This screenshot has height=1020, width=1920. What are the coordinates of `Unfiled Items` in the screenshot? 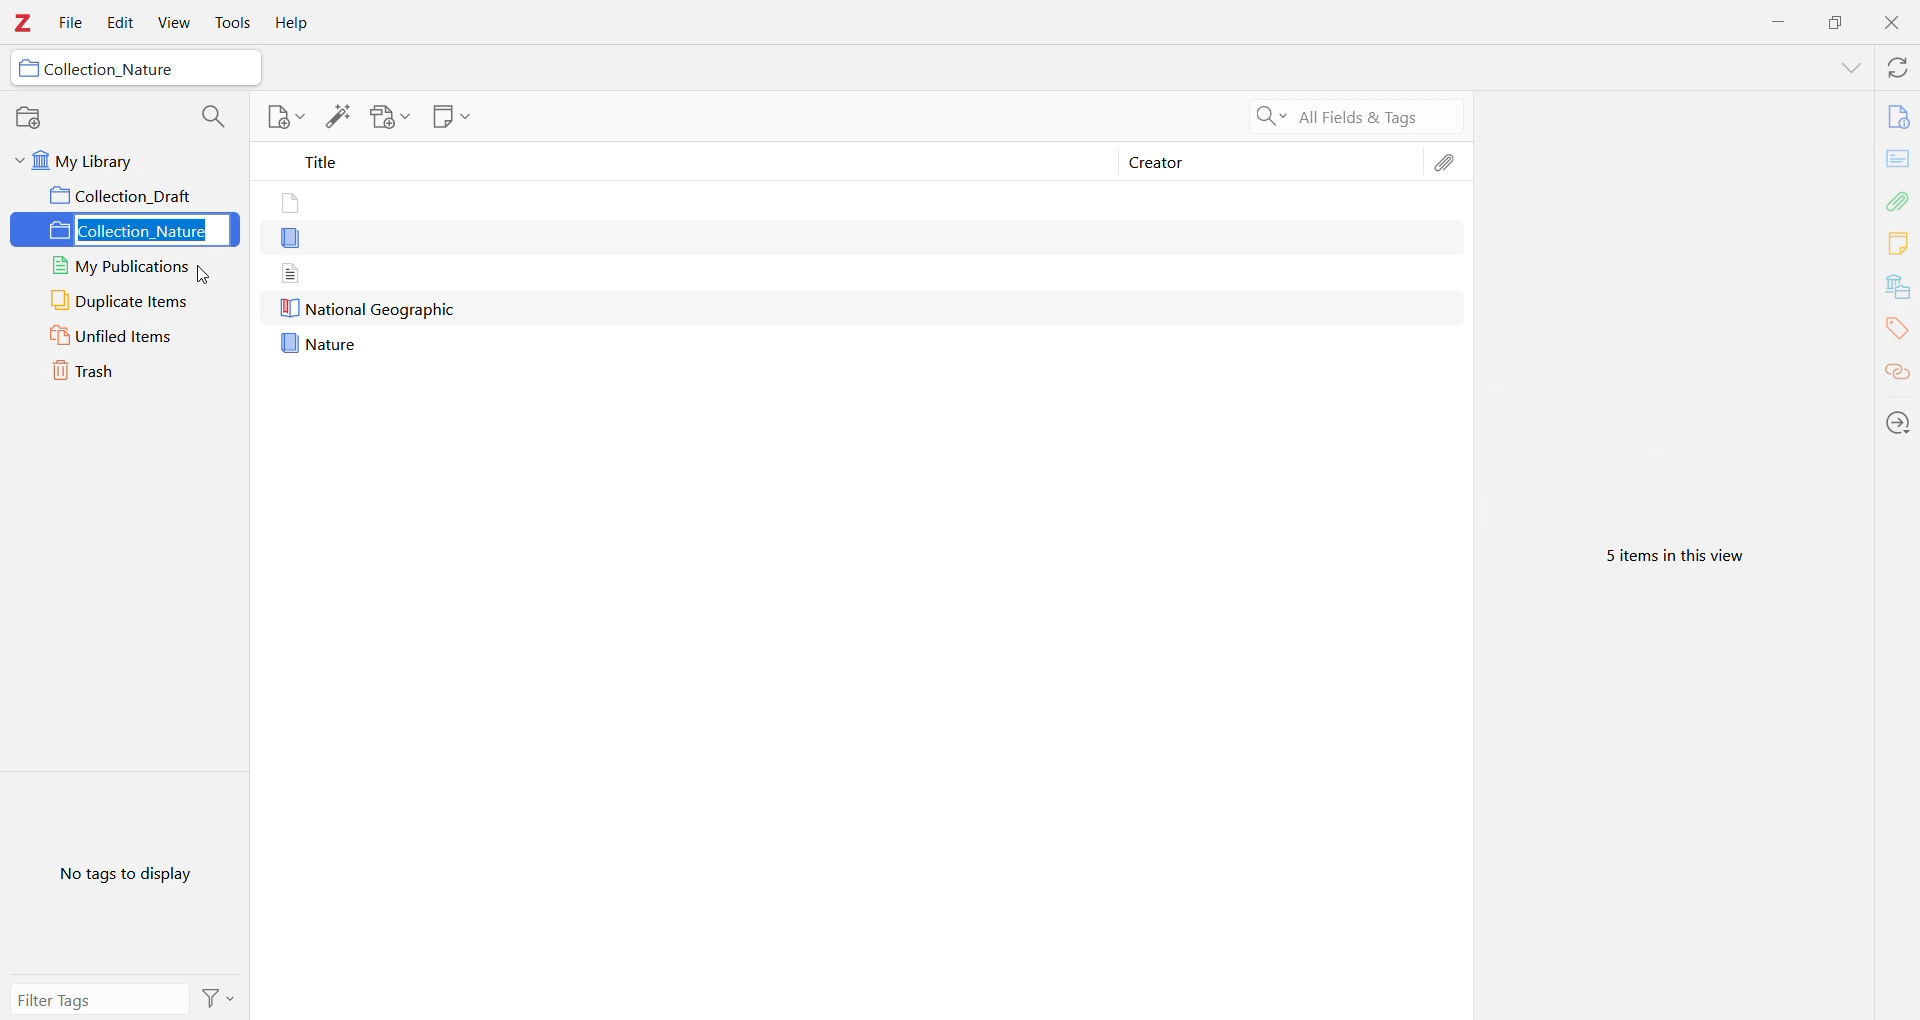 It's located at (127, 337).